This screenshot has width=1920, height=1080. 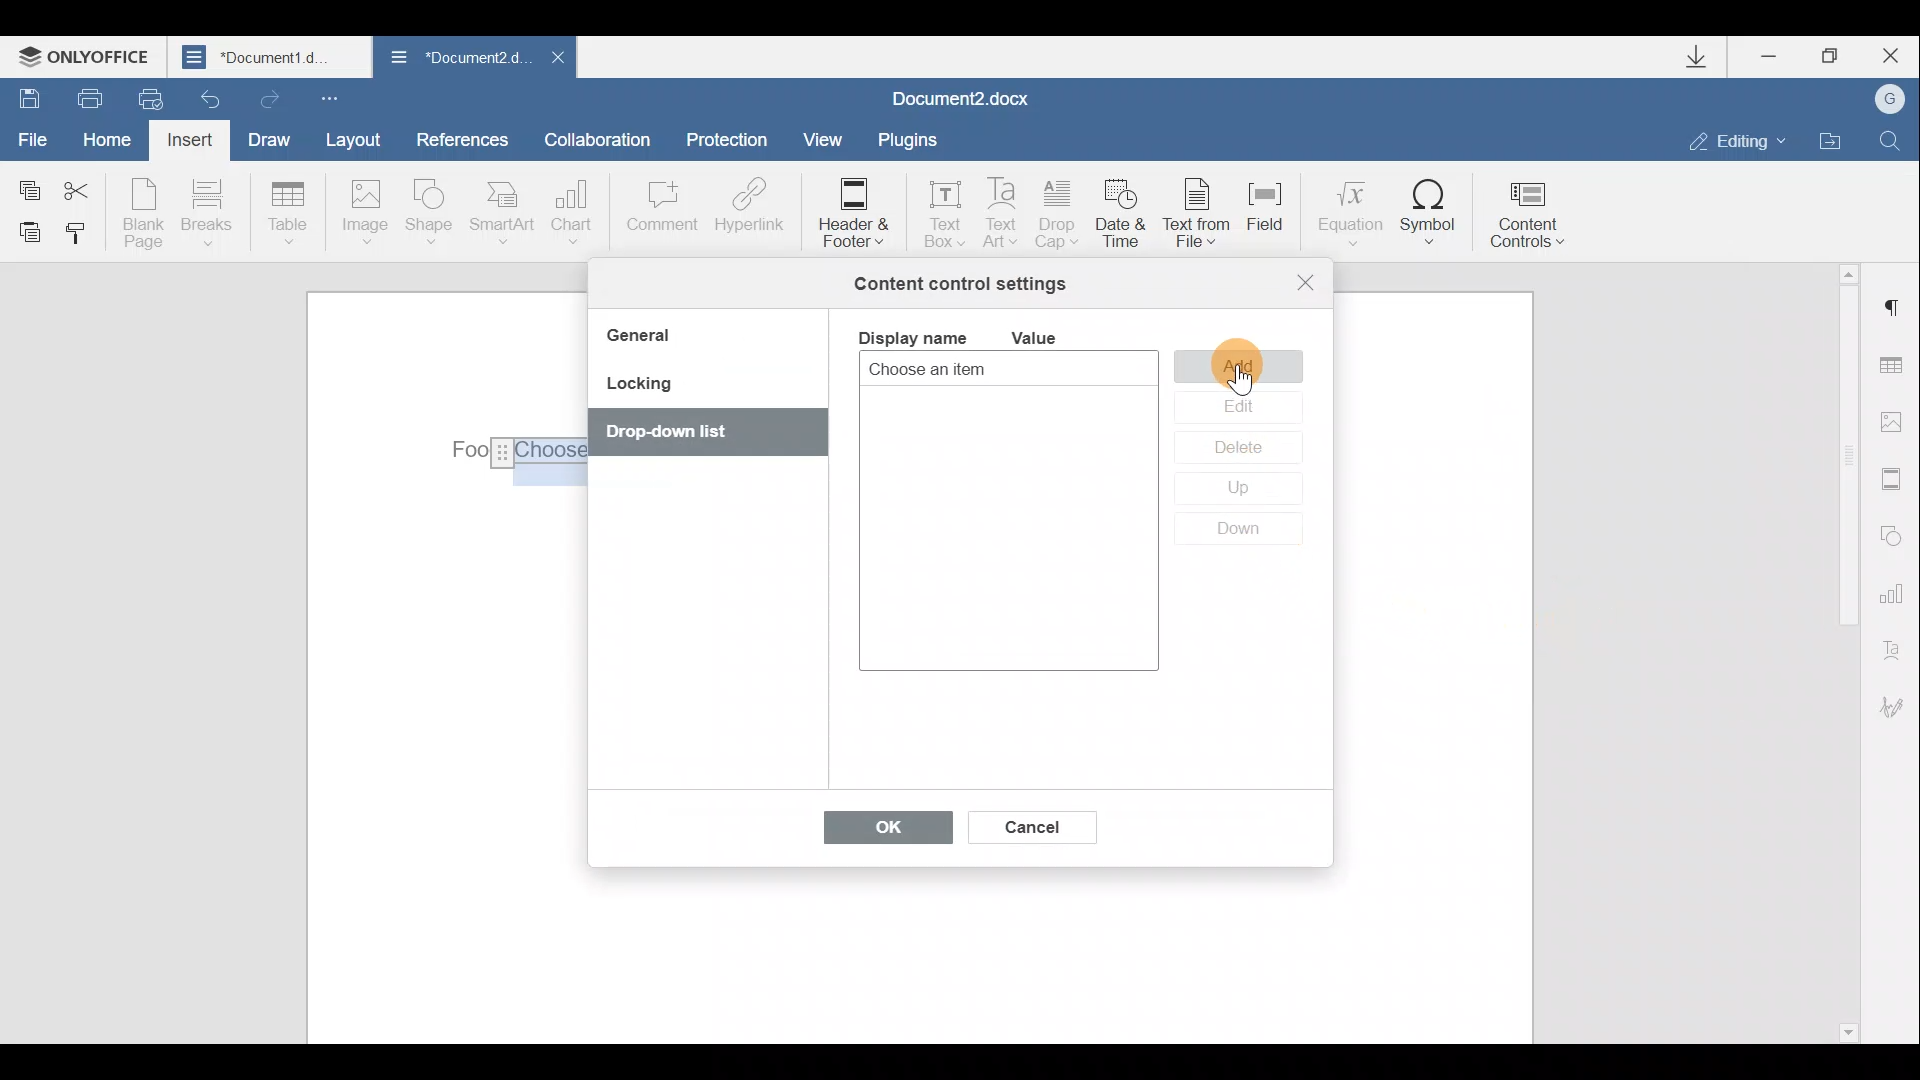 I want to click on Hyperlink, so click(x=745, y=209).